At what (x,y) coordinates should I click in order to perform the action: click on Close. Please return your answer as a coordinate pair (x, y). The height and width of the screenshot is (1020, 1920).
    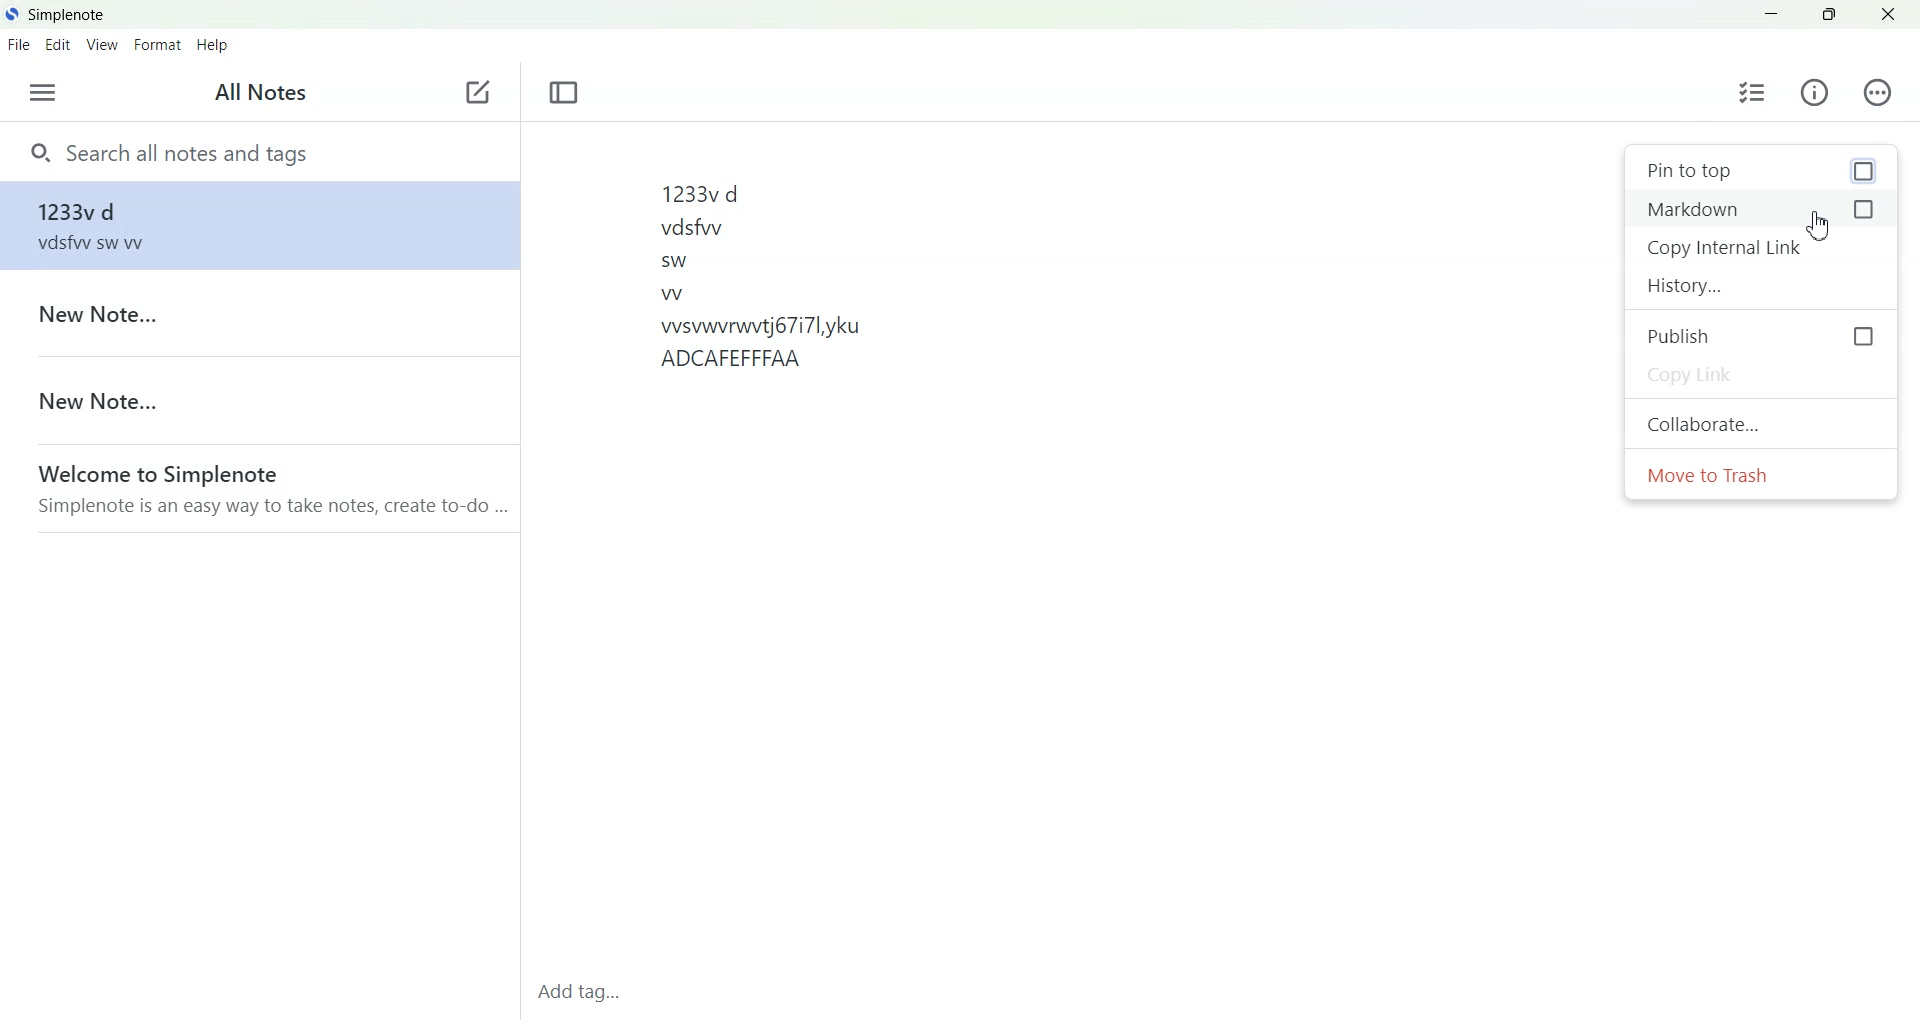
    Looking at the image, I should click on (1887, 14).